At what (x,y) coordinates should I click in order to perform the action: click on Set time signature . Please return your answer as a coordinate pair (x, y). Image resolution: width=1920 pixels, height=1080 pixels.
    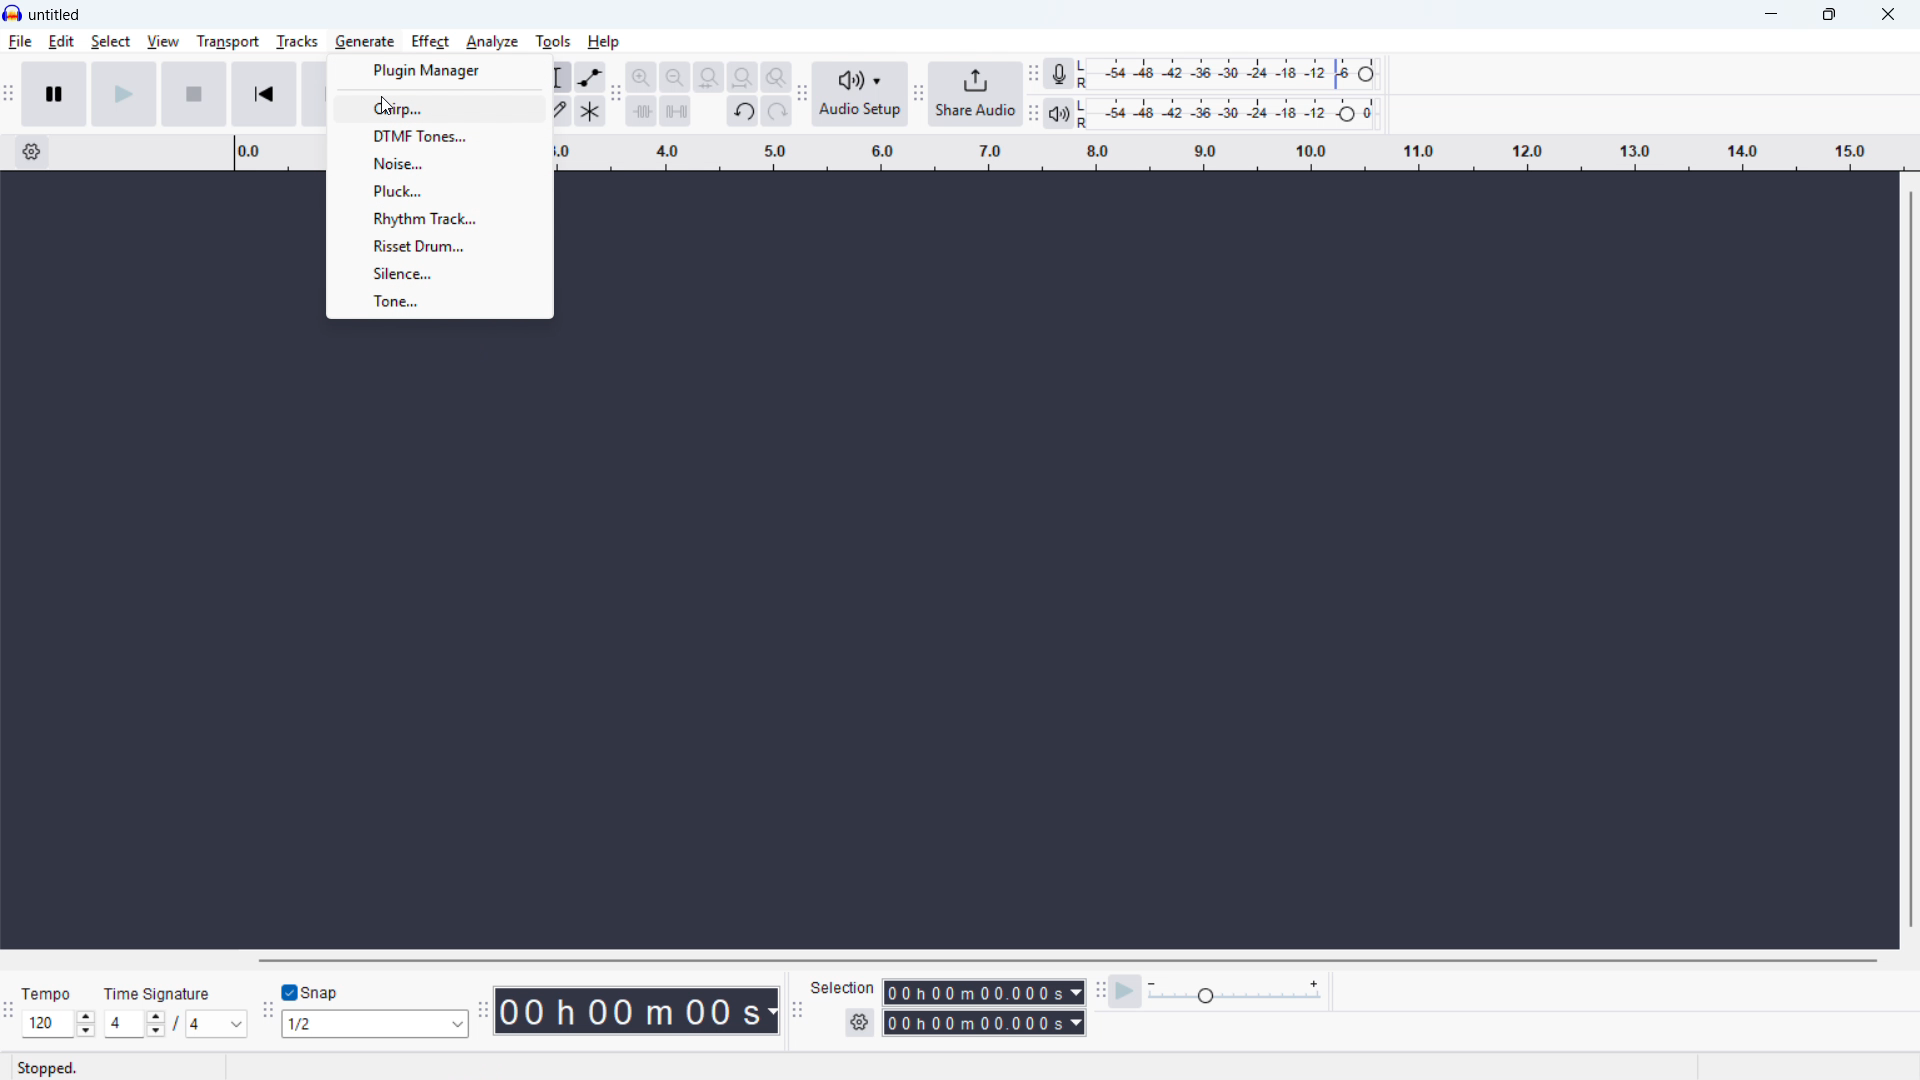
    Looking at the image, I should click on (179, 1024).